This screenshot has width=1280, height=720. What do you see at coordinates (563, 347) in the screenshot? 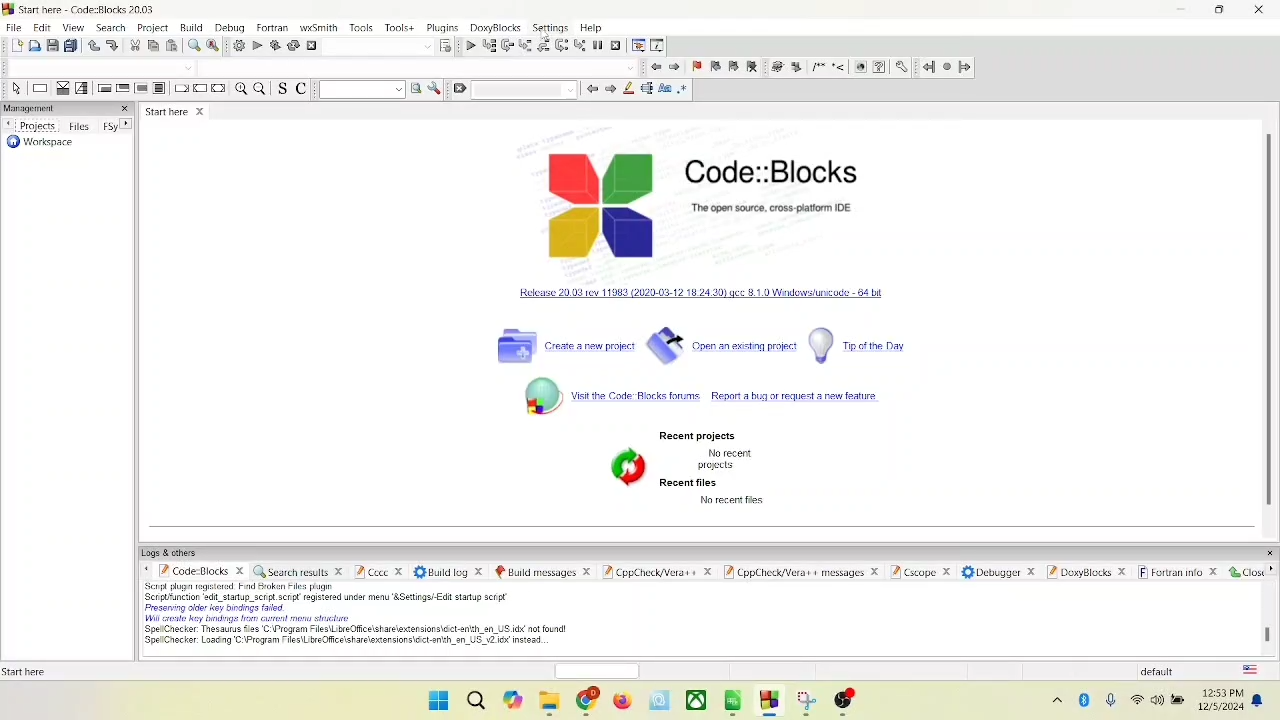
I see `create a project` at bounding box center [563, 347].